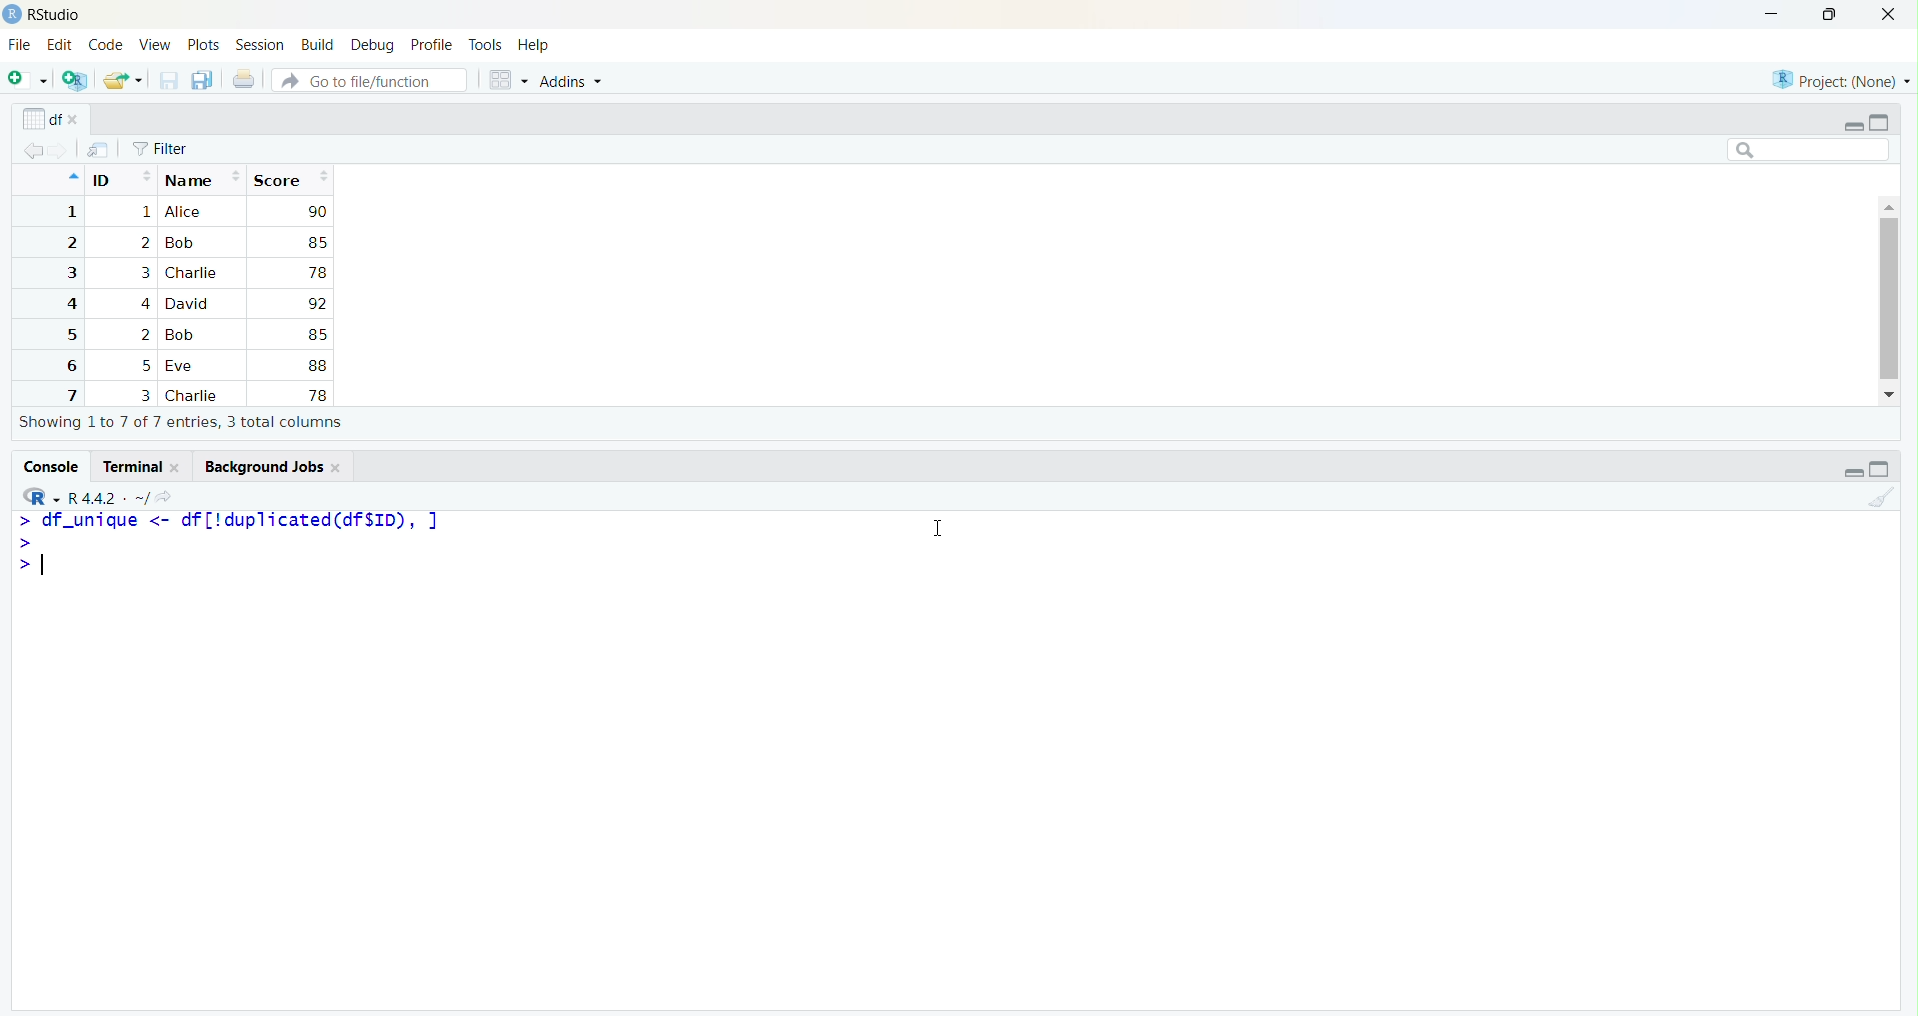 The image size is (1918, 1016). Describe the element at coordinates (144, 335) in the screenshot. I see `2` at that location.